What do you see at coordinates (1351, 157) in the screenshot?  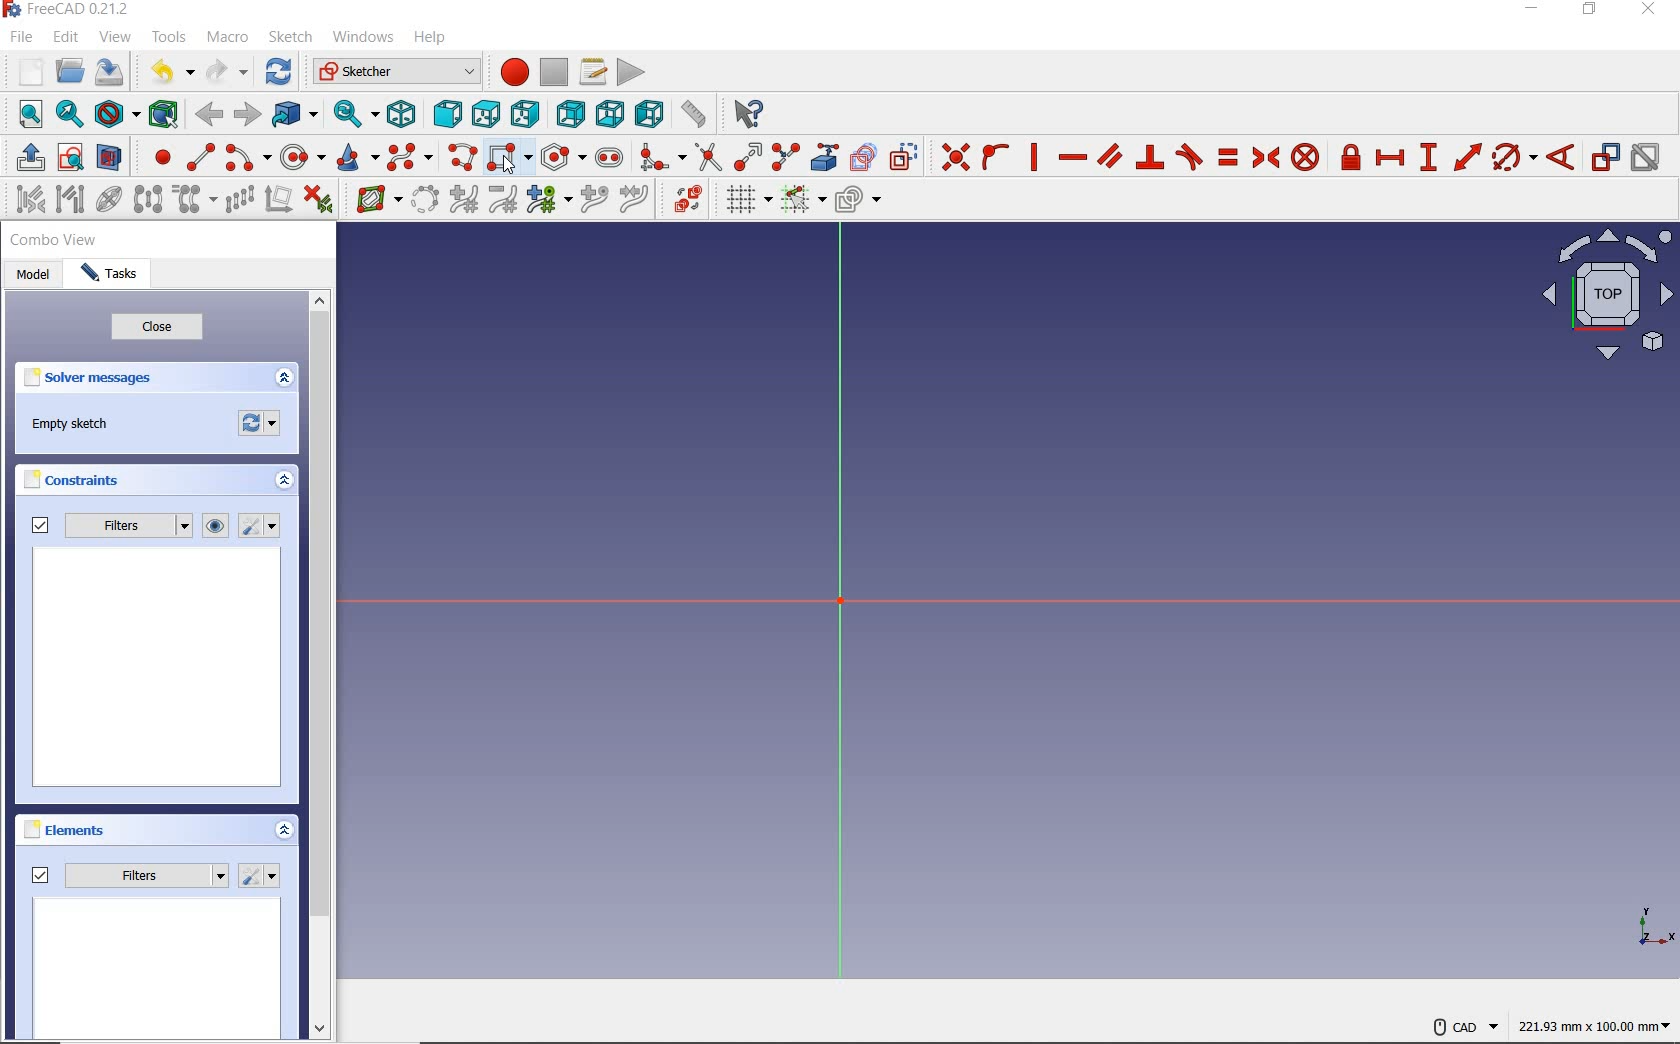 I see `constrain lock` at bounding box center [1351, 157].